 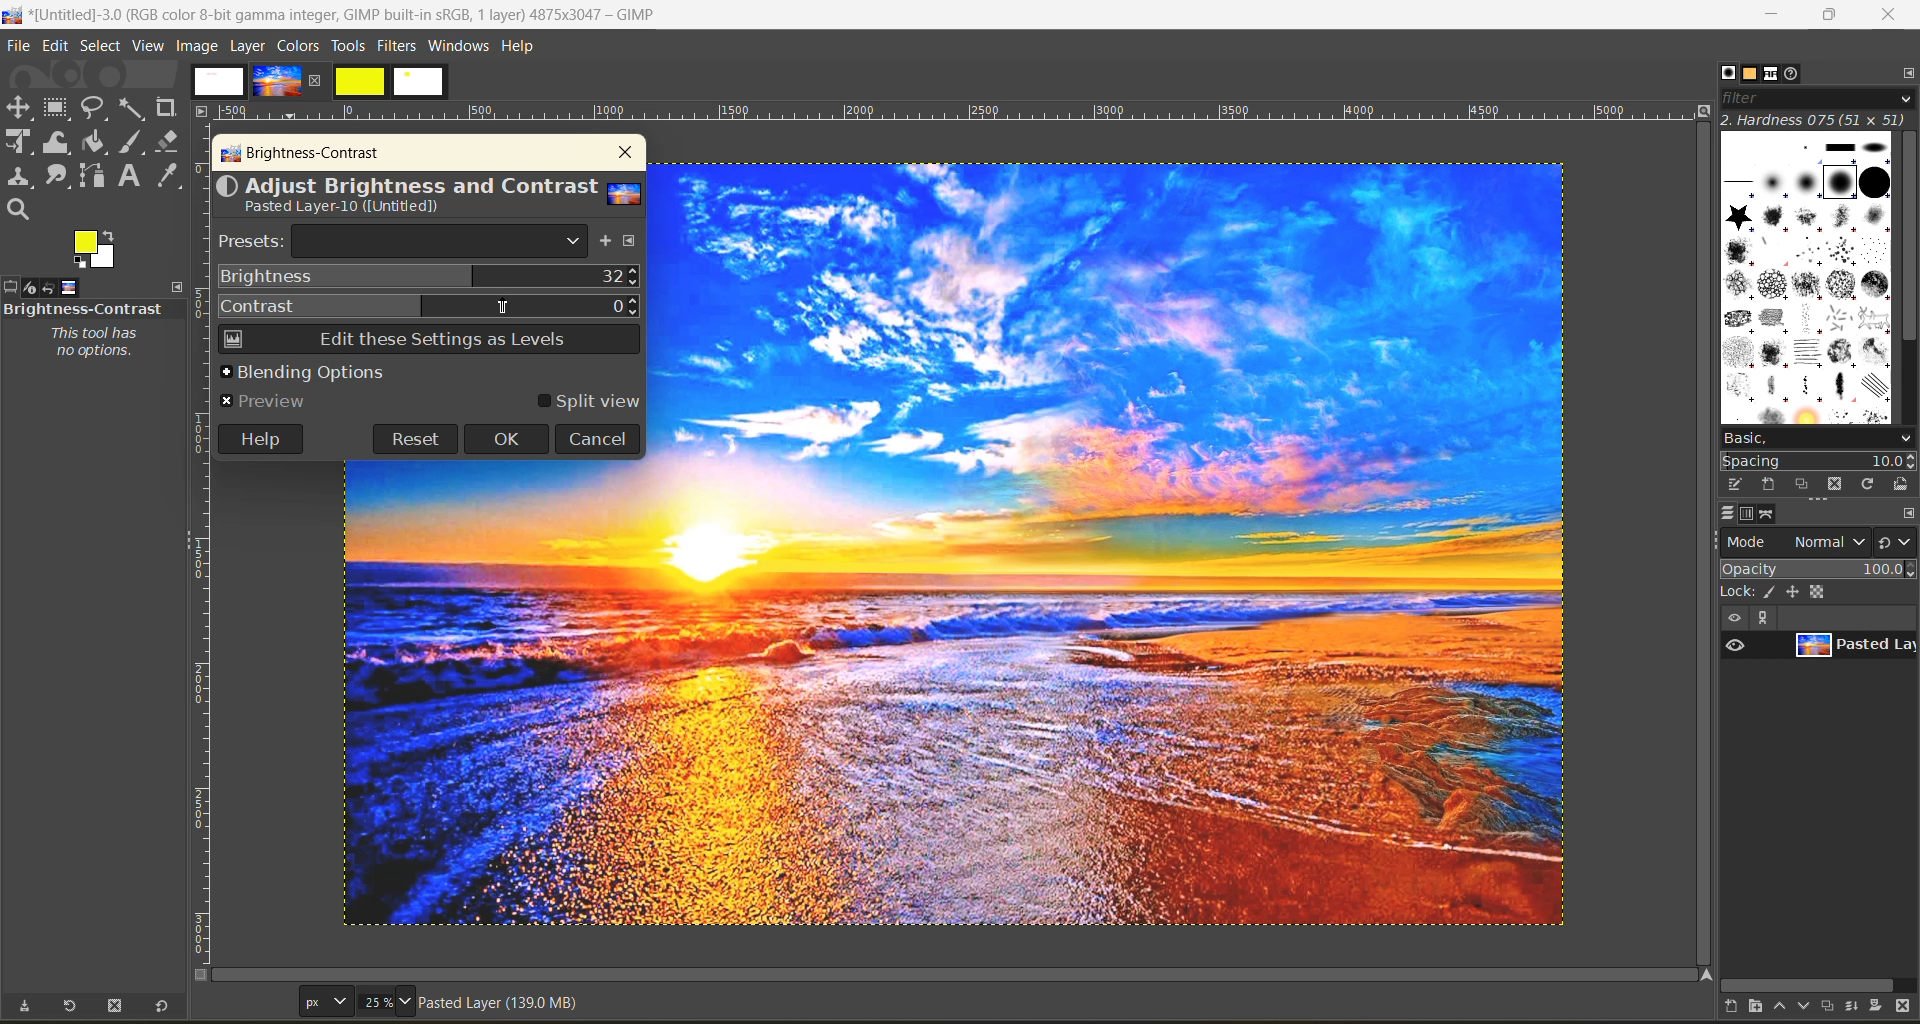 I want to click on configure this tab, so click(x=1908, y=515).